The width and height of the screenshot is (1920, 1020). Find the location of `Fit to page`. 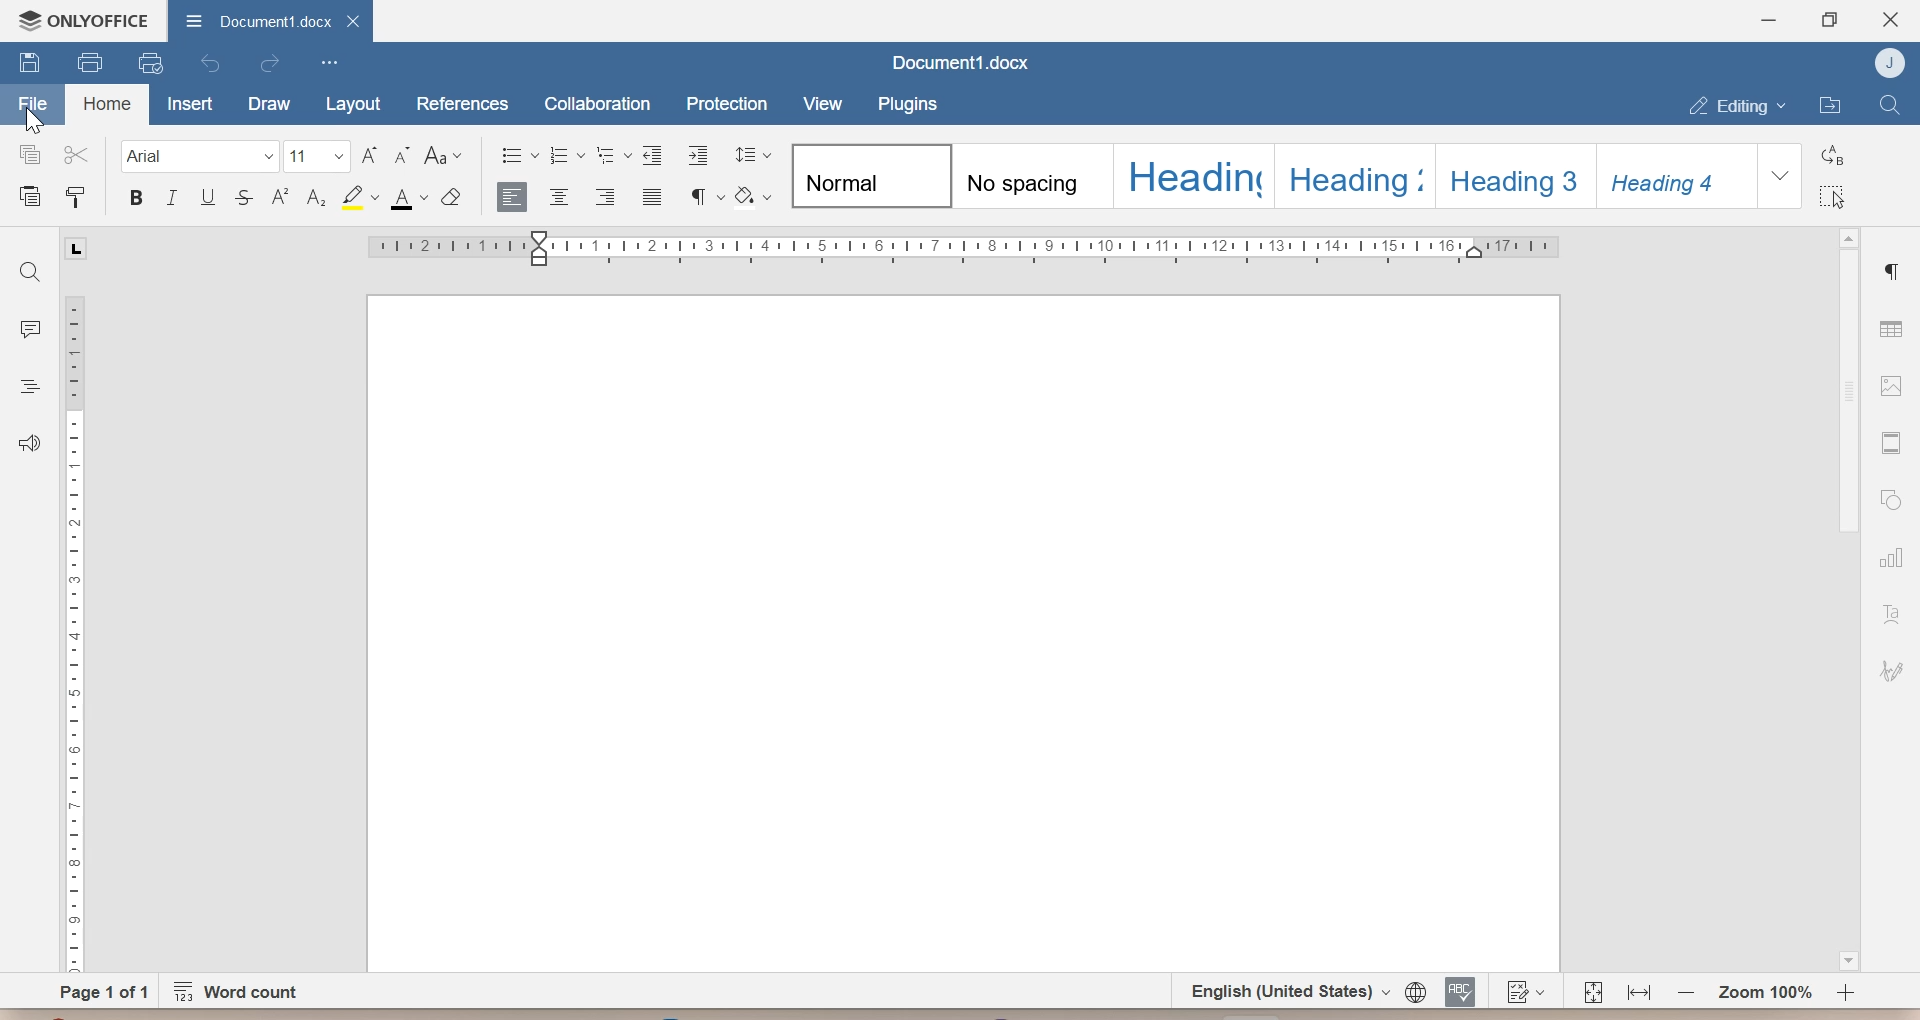

Fit to page is located at coordinates (1593, 991).